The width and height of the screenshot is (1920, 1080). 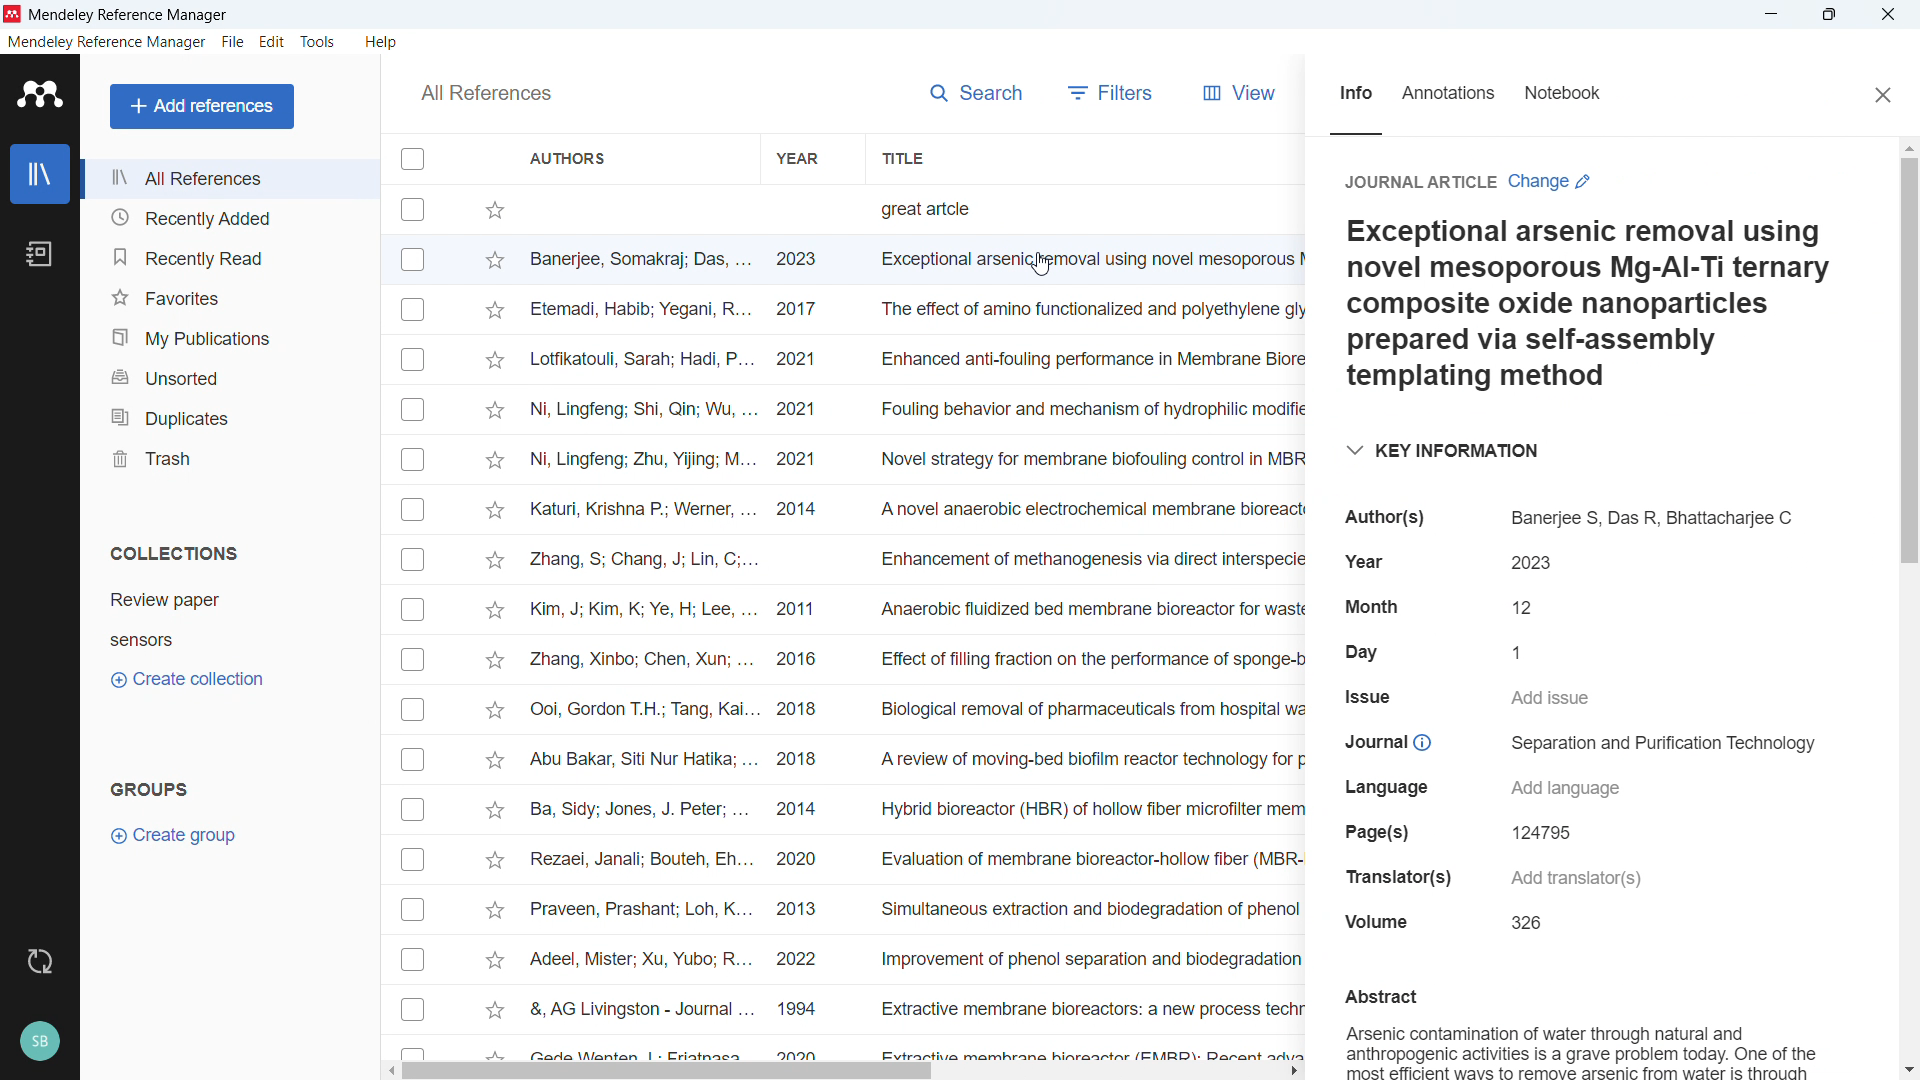 I want to click on year, so click(x=1367, y=561).